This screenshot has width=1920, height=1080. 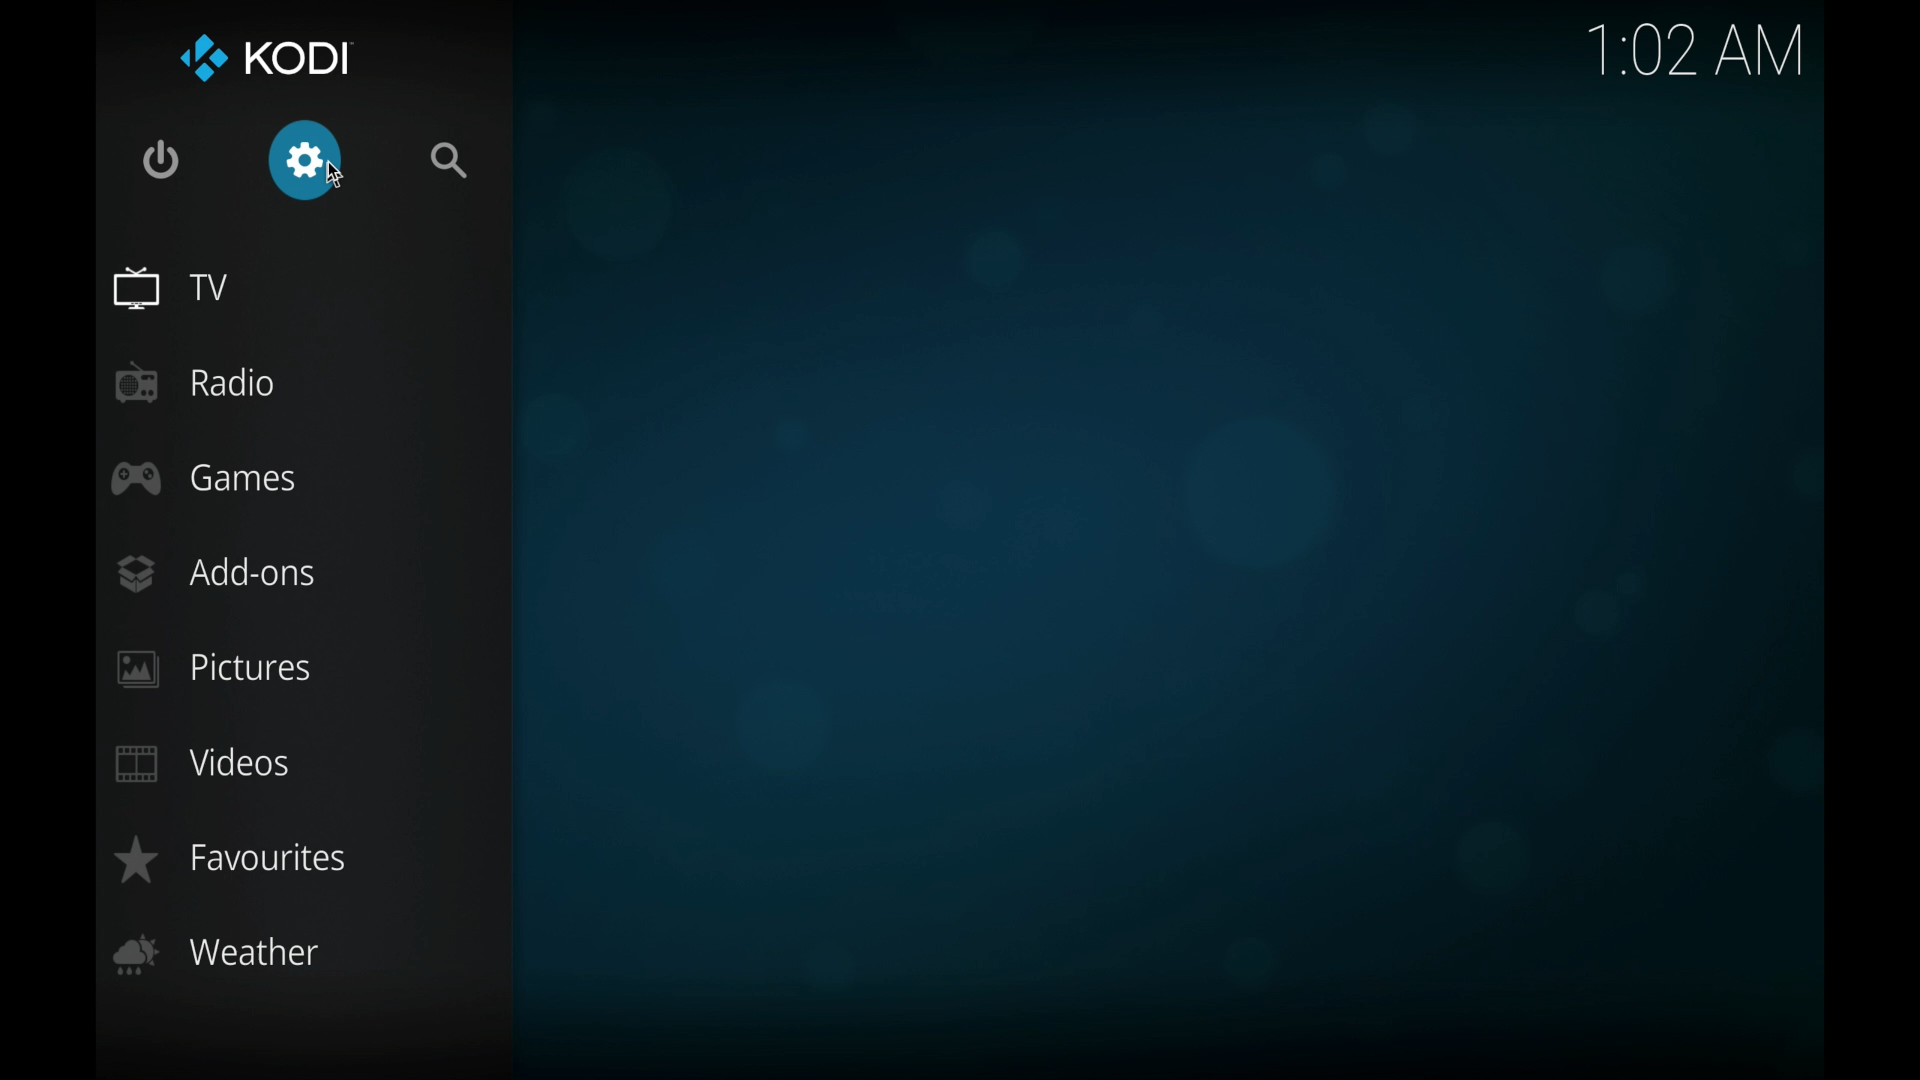 I want to click on 1:02 AM, so click(x=1701, y=56).